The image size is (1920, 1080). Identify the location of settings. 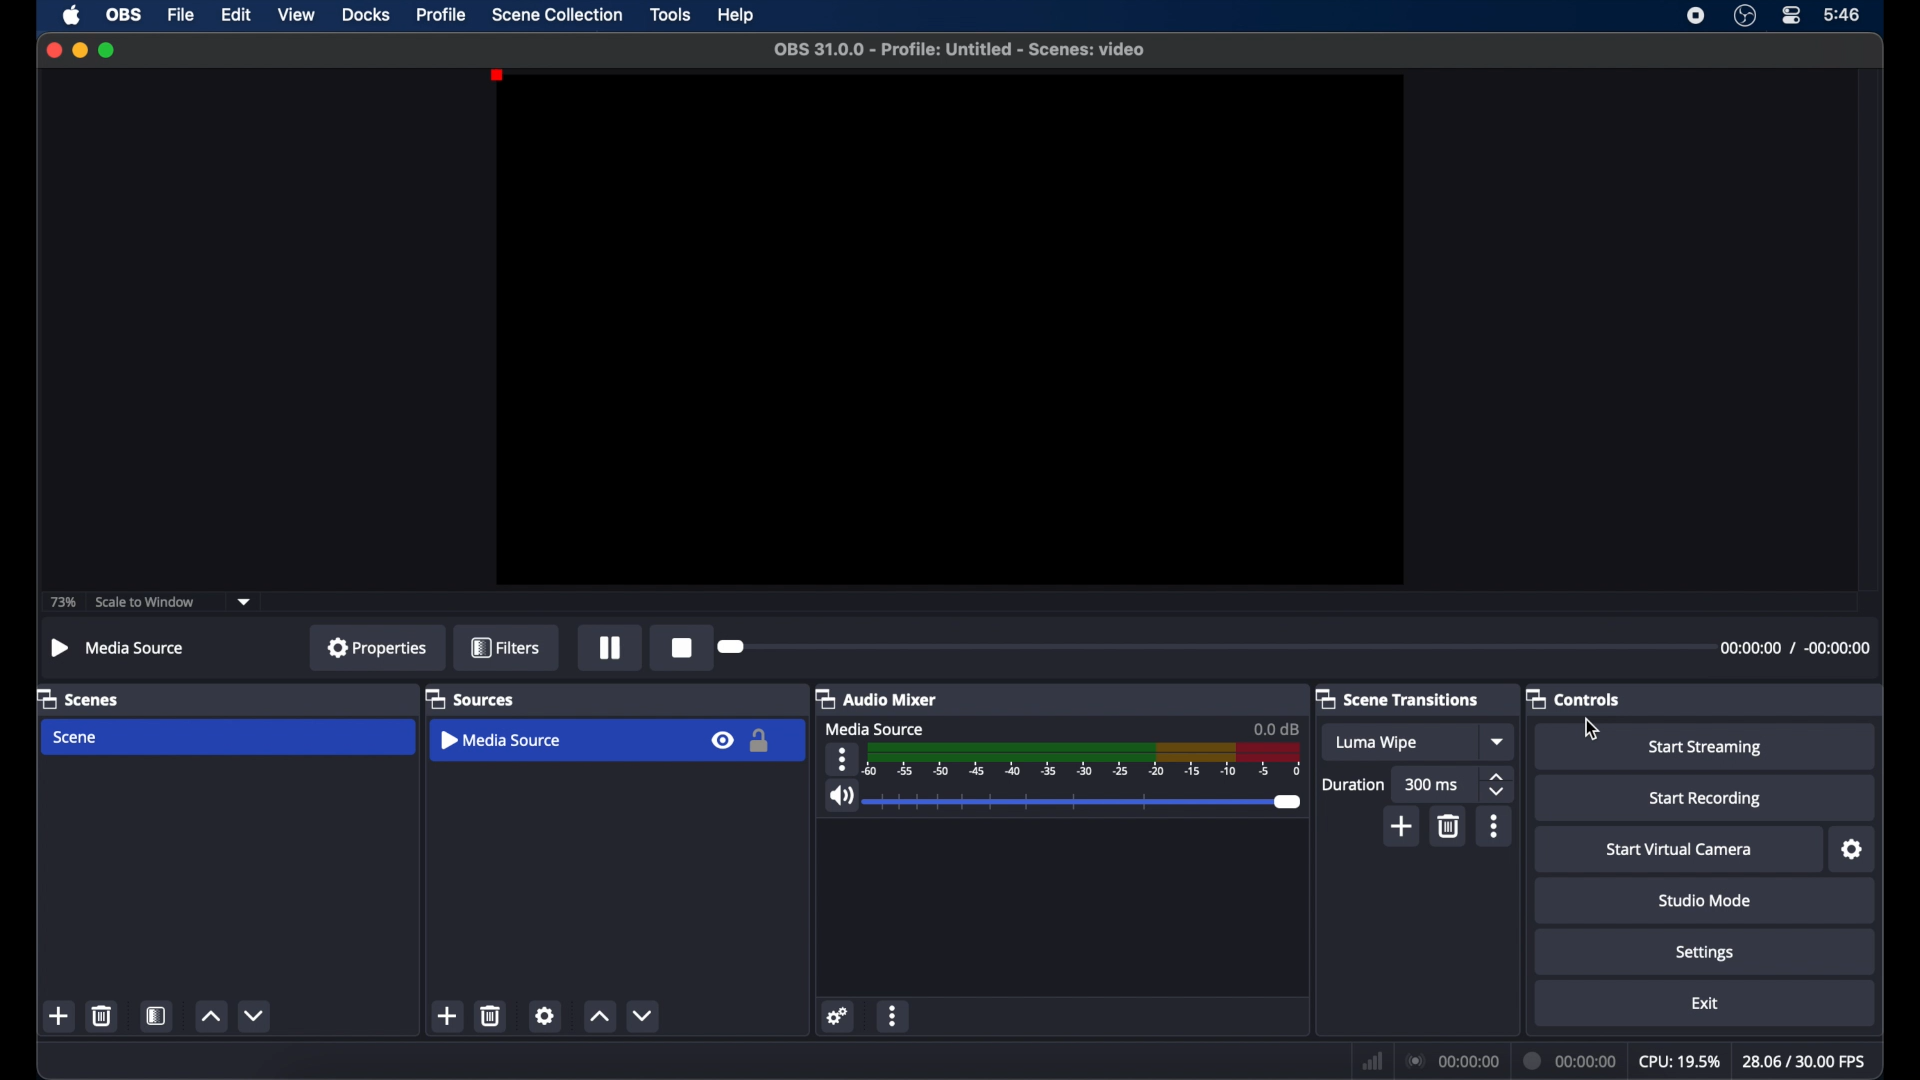
(839, 1018).